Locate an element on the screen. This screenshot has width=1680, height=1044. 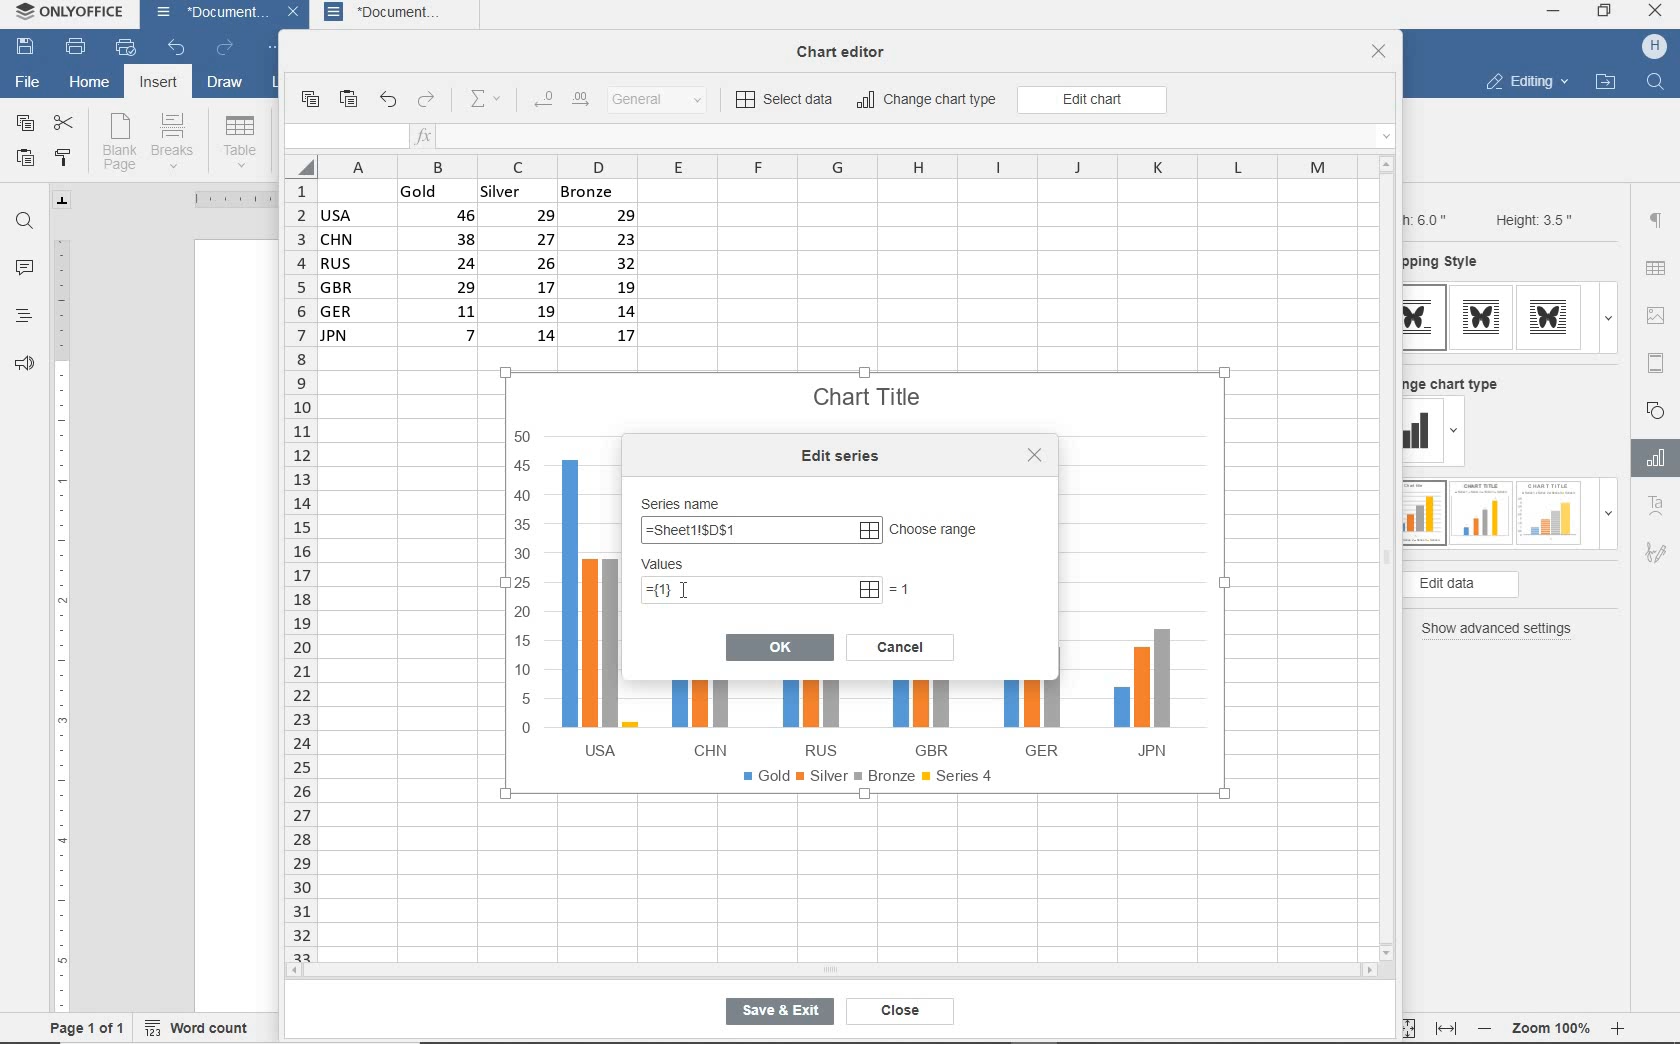
find is located at coordinates (26, 221).